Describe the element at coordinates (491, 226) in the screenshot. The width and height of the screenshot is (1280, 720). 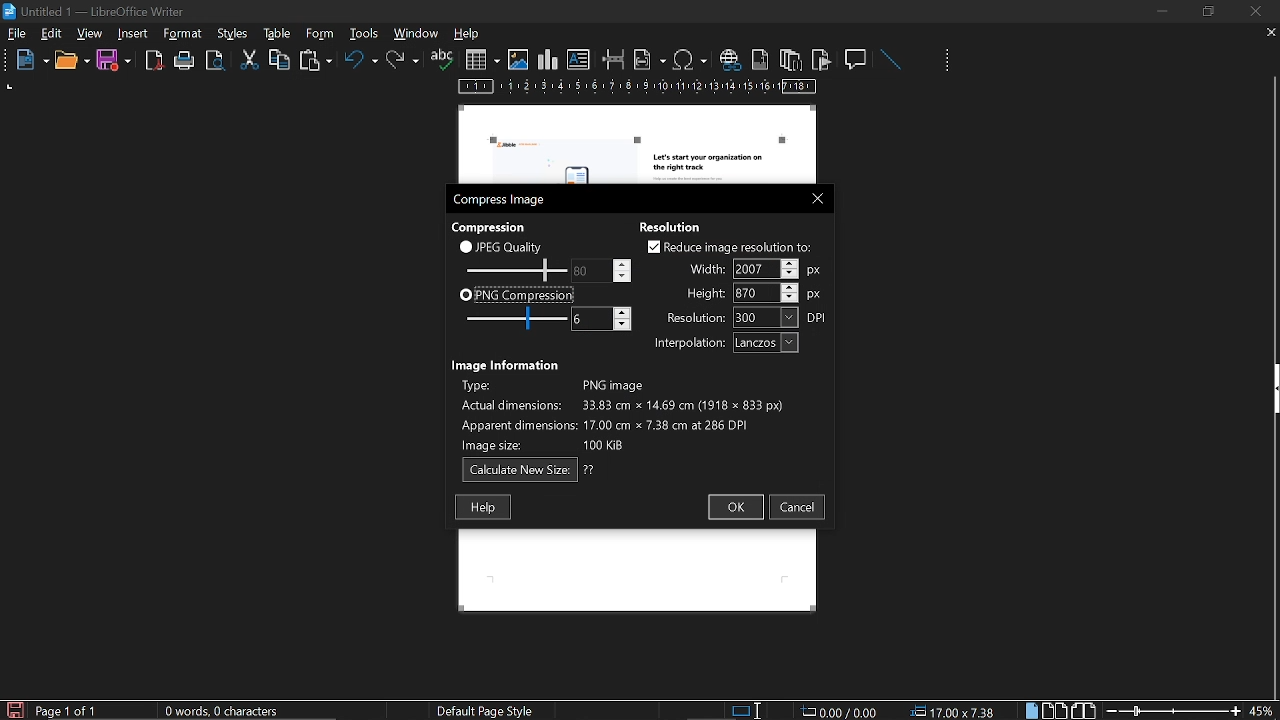
I see `Compression` at that location.